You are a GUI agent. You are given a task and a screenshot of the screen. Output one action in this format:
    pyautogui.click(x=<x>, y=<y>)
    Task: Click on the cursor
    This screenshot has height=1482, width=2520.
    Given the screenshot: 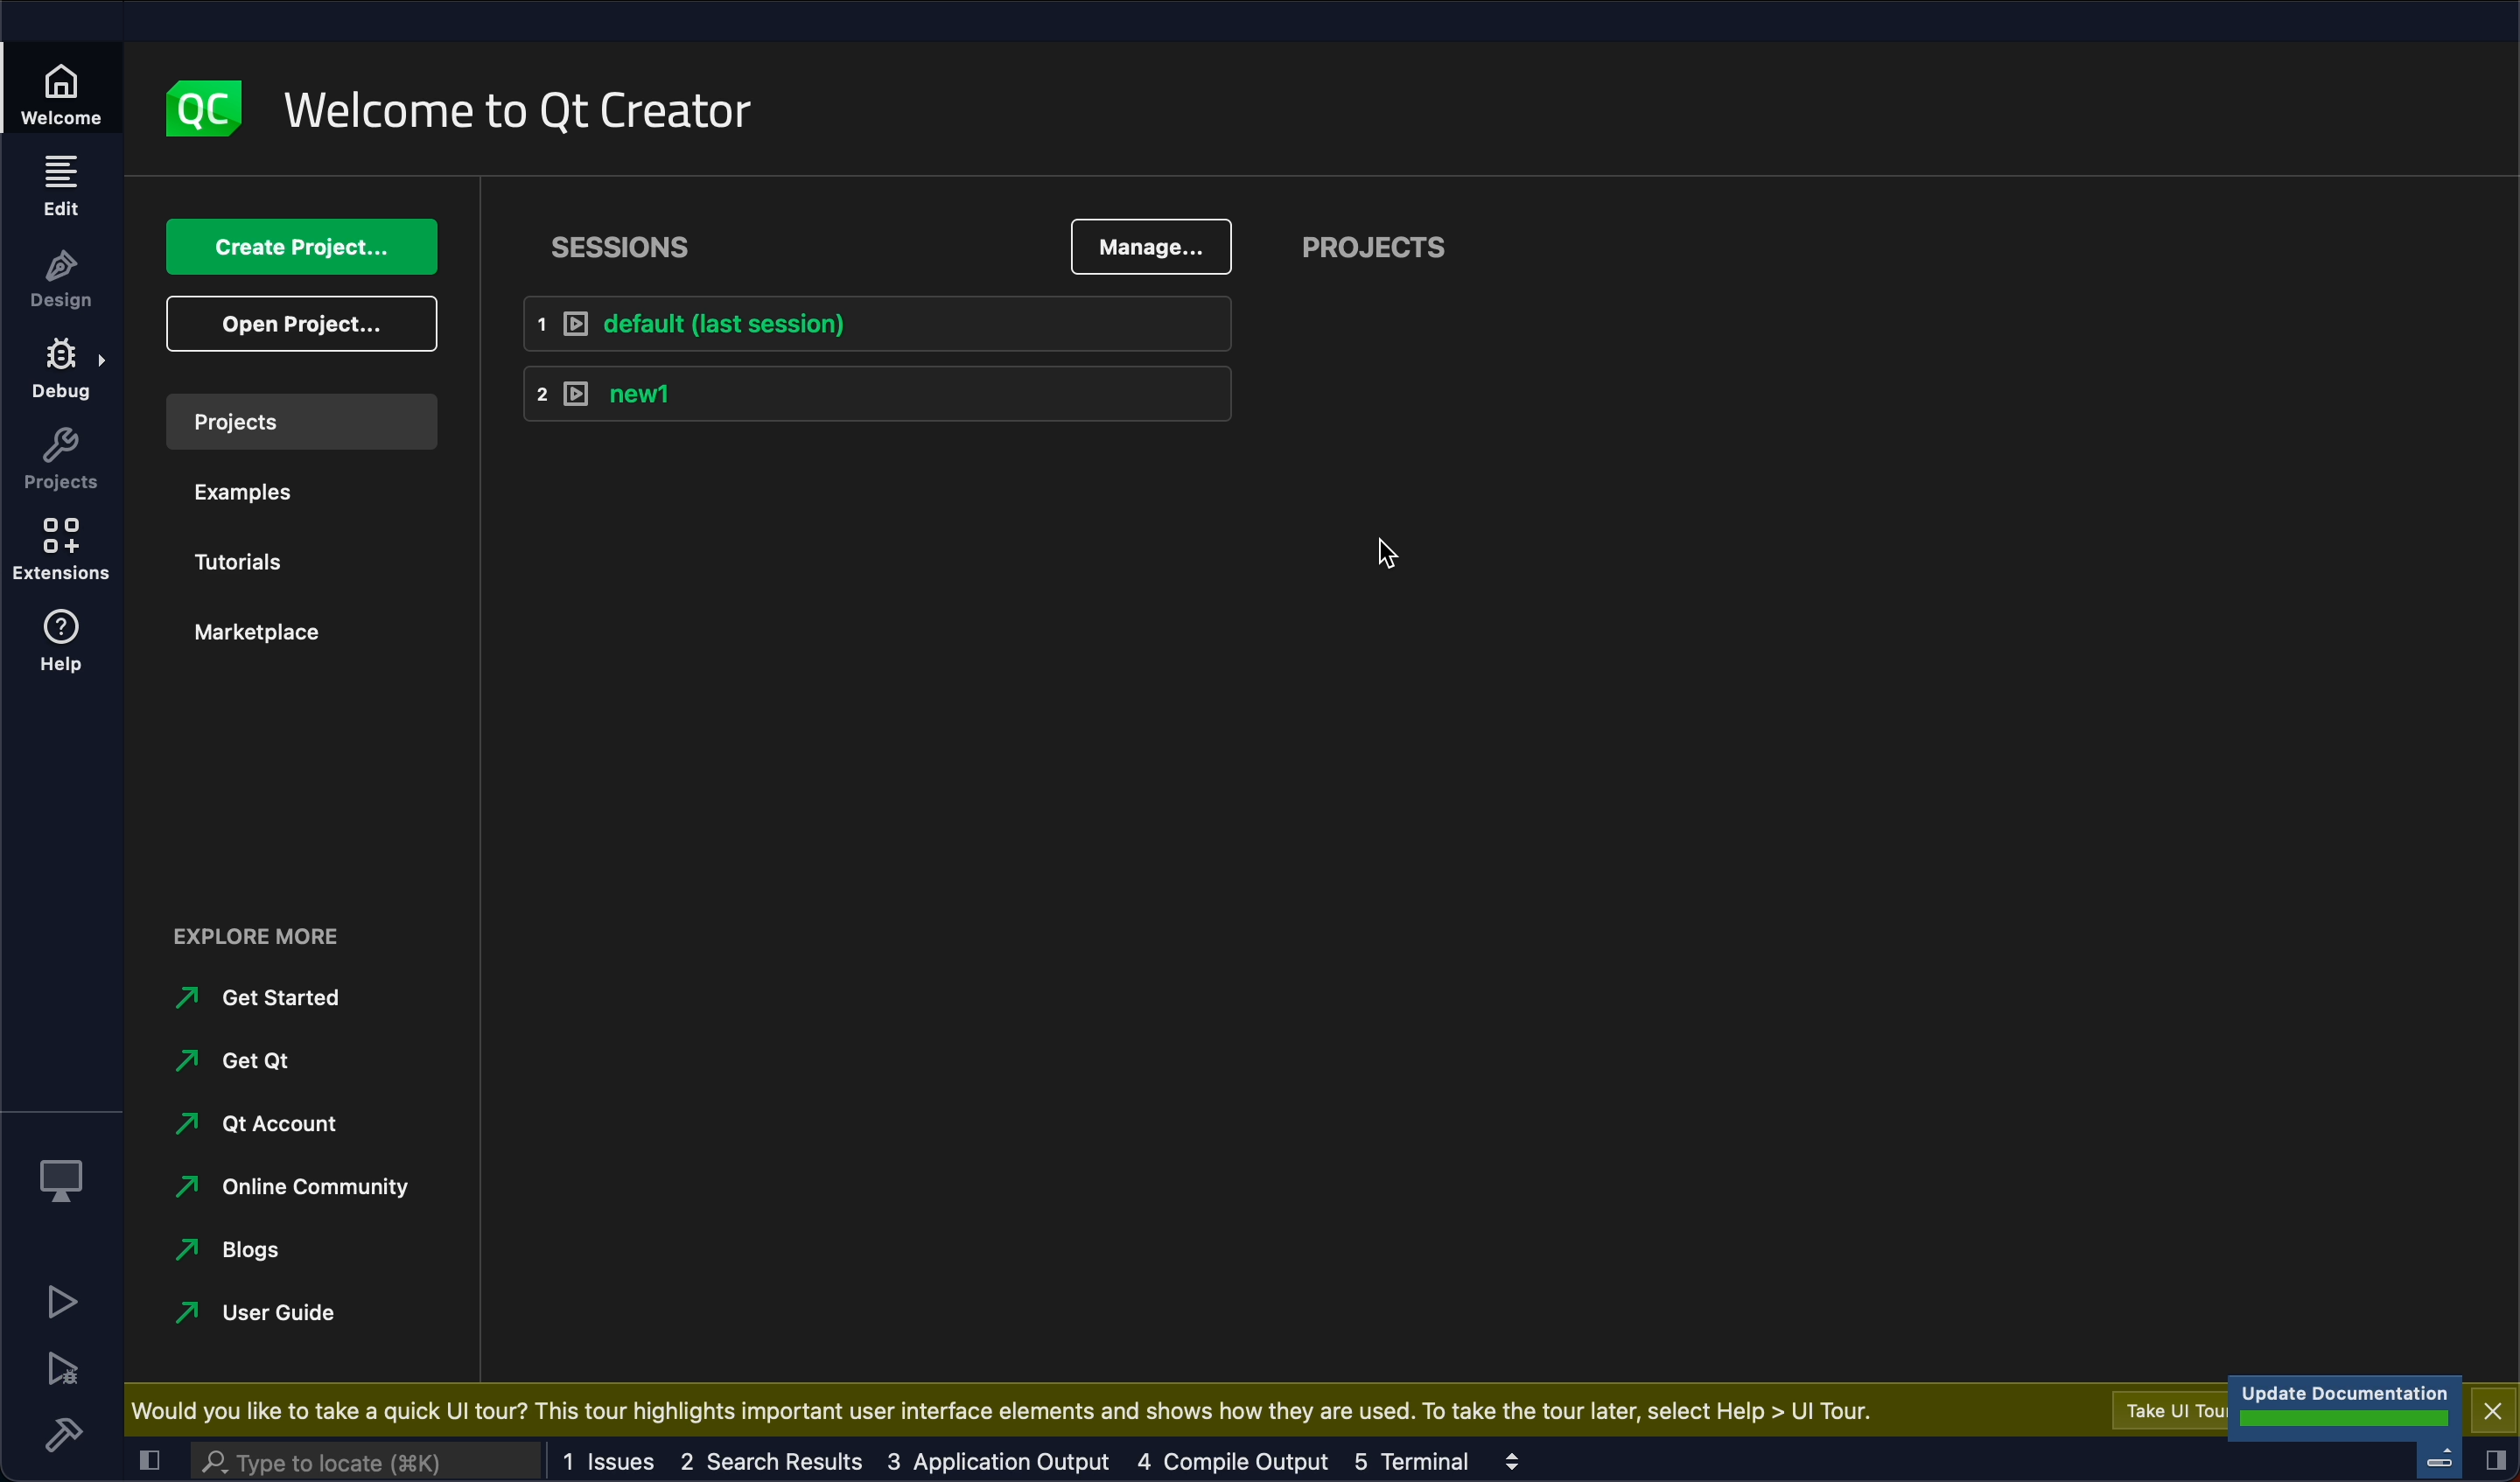 What is the action you would take?
    pyautogui.click(x=1395, y=547)
    